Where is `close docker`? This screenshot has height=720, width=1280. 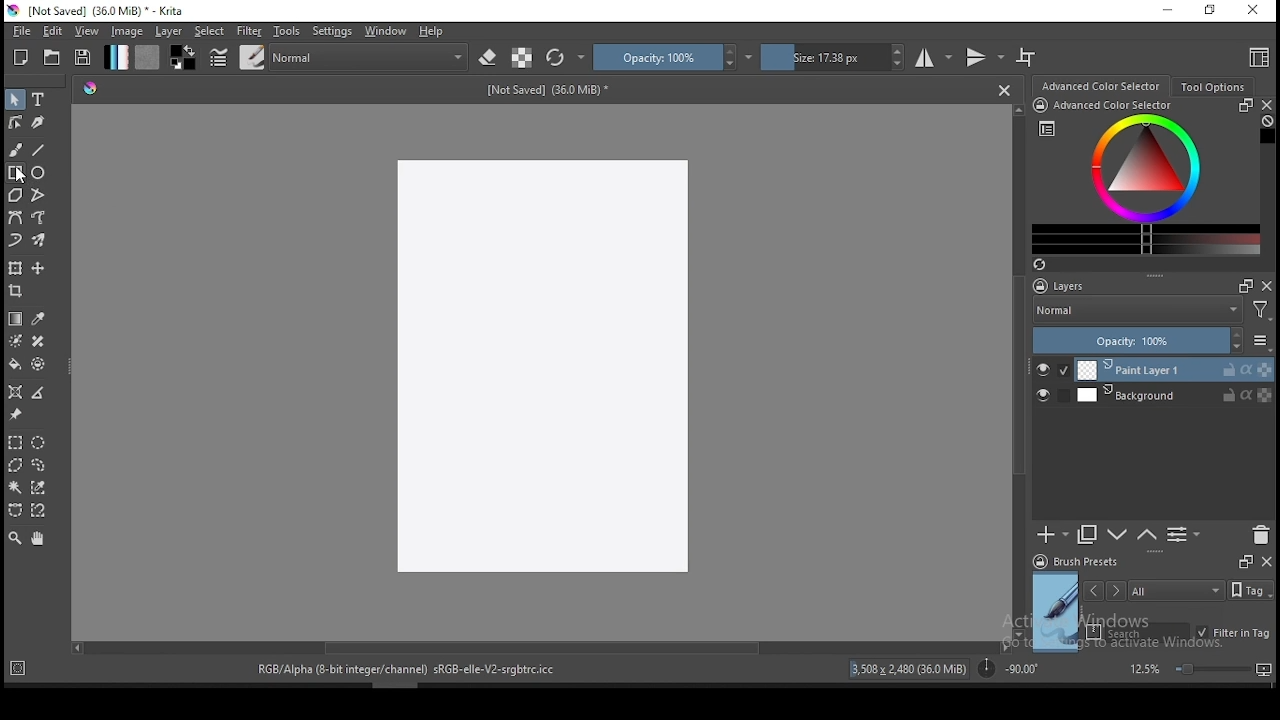
close docker is located at coordinates (1266, 105).